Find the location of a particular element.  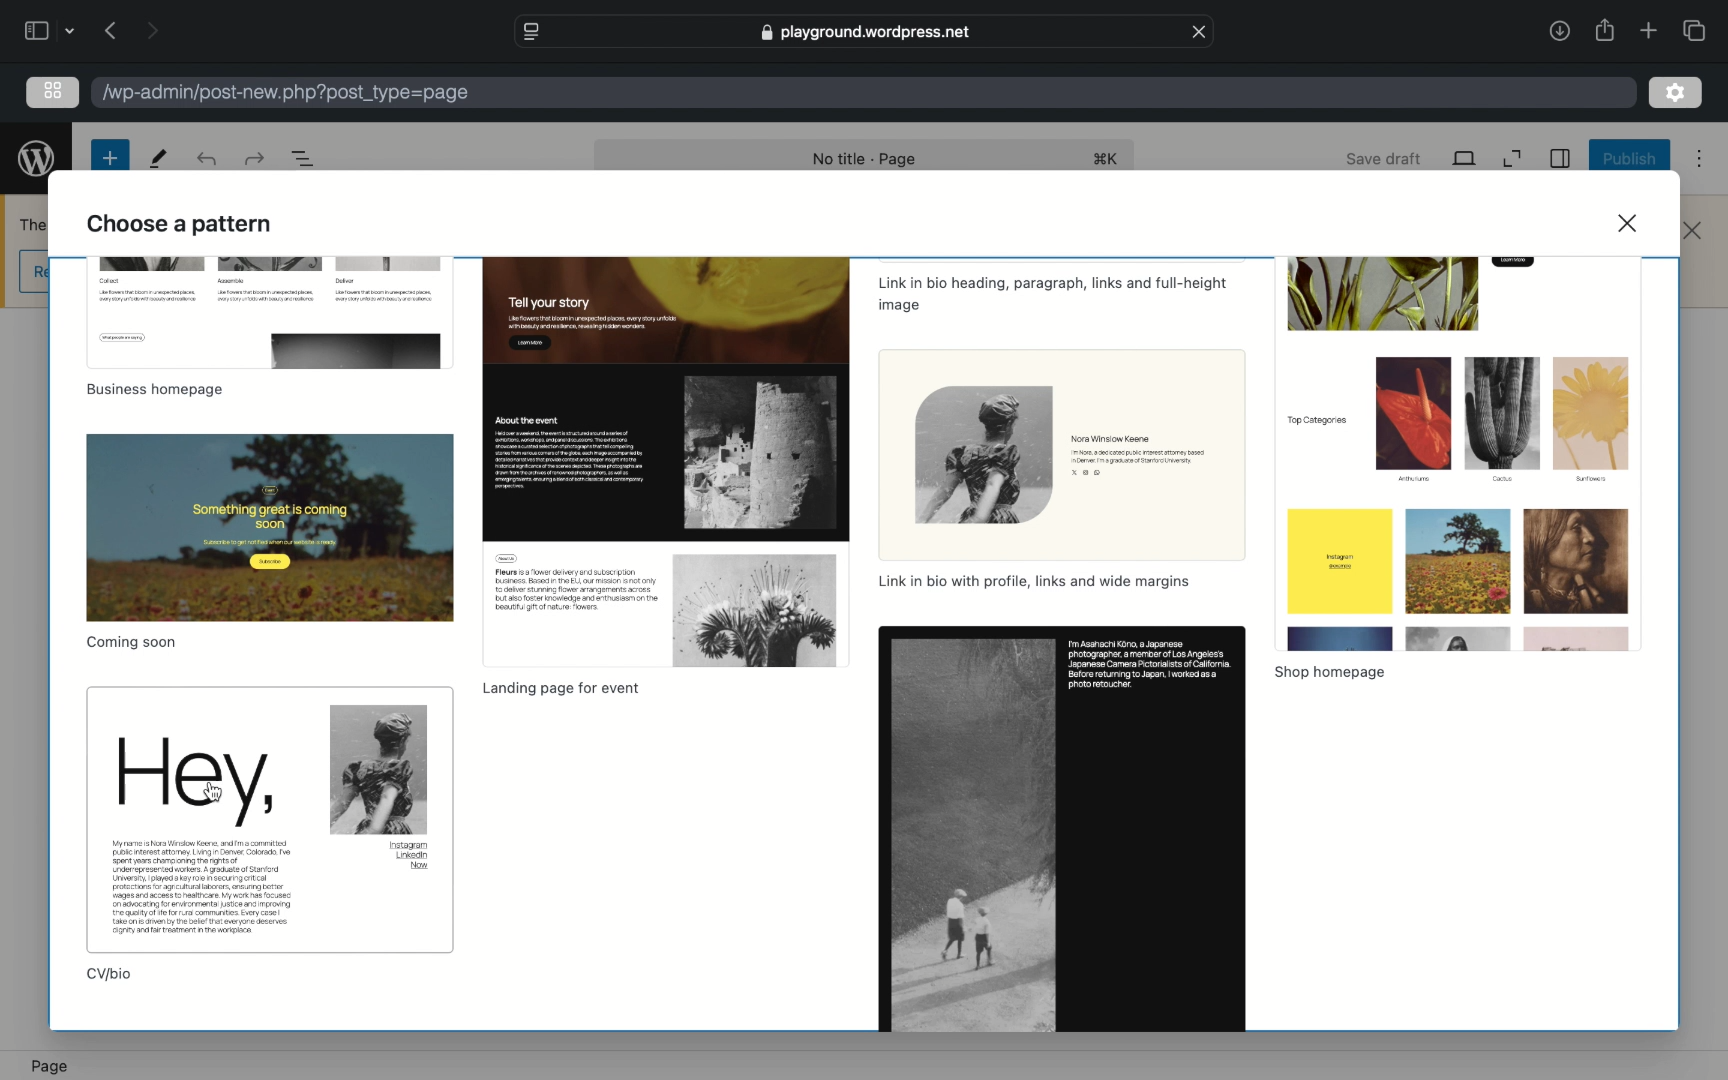

business homepage is located at coordinates (154, 391).